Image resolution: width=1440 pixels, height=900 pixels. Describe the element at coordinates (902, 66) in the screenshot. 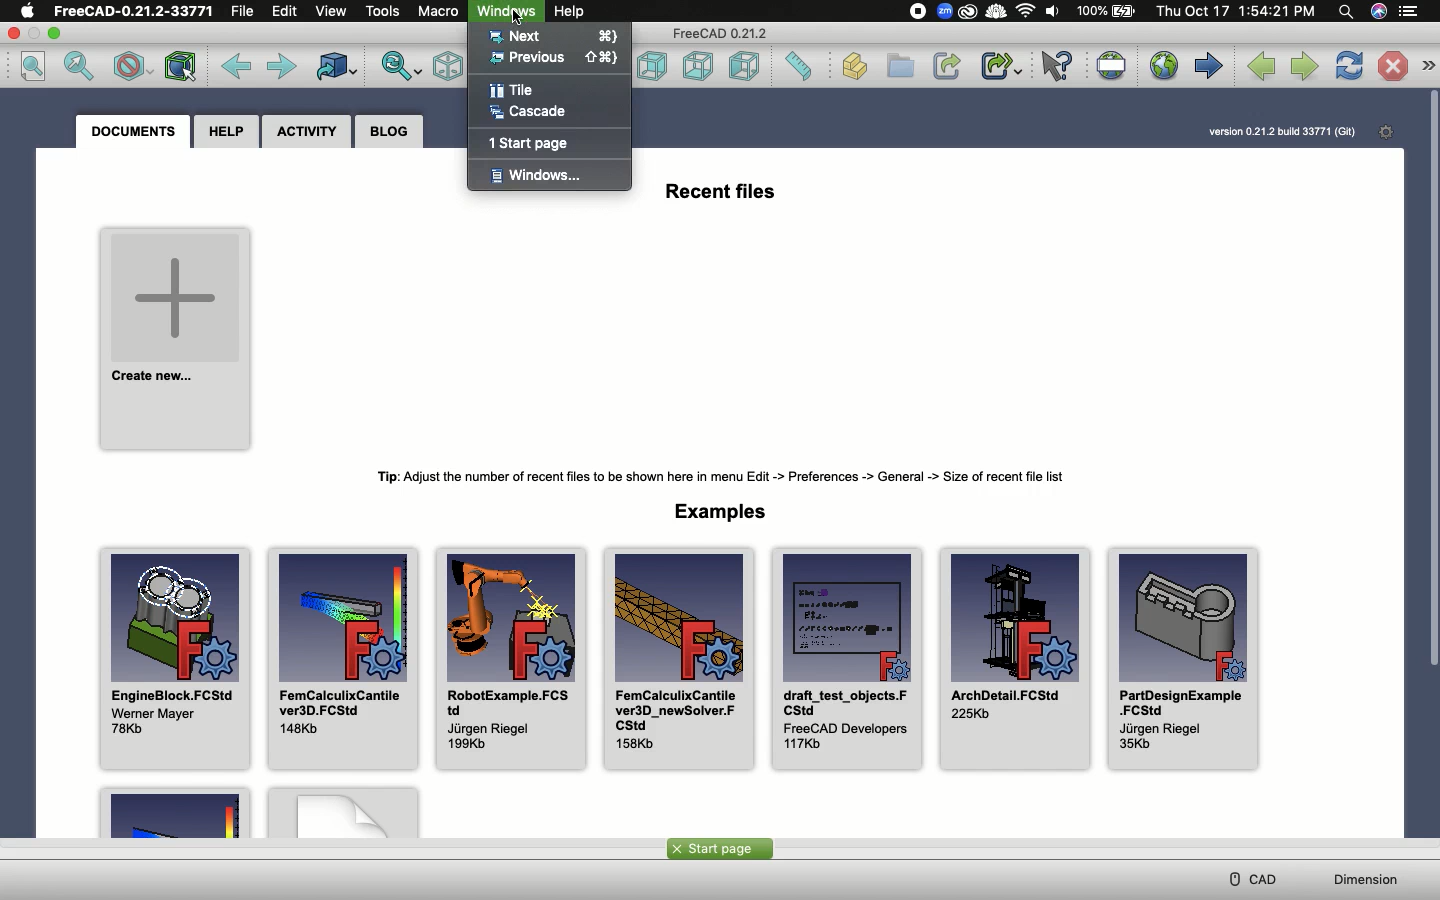

I see `Create group` at that location.